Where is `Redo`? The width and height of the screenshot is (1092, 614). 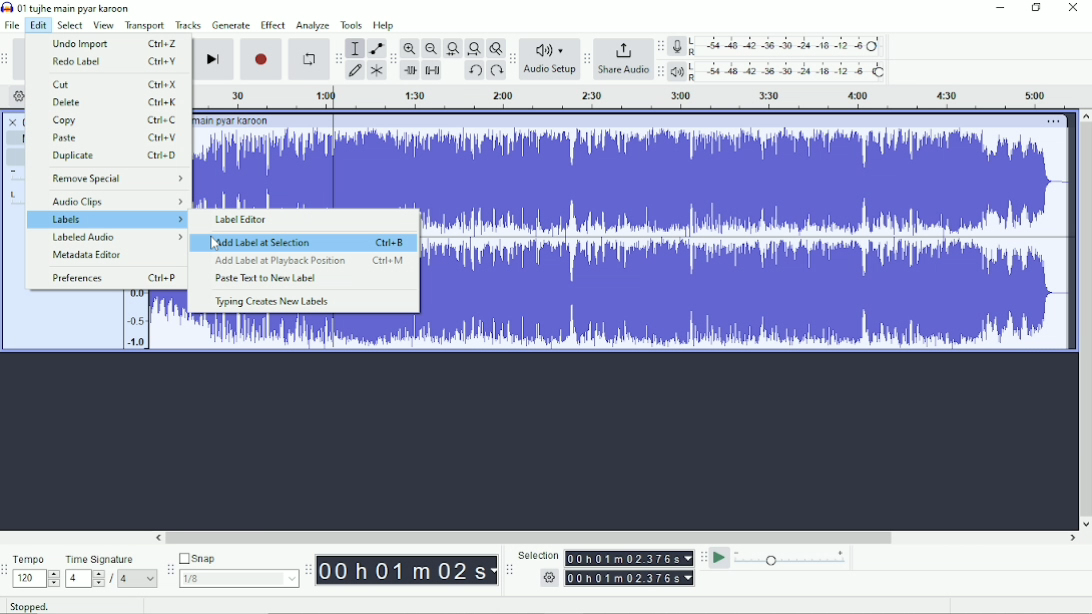 Redo is located at coordinates (496, 71).